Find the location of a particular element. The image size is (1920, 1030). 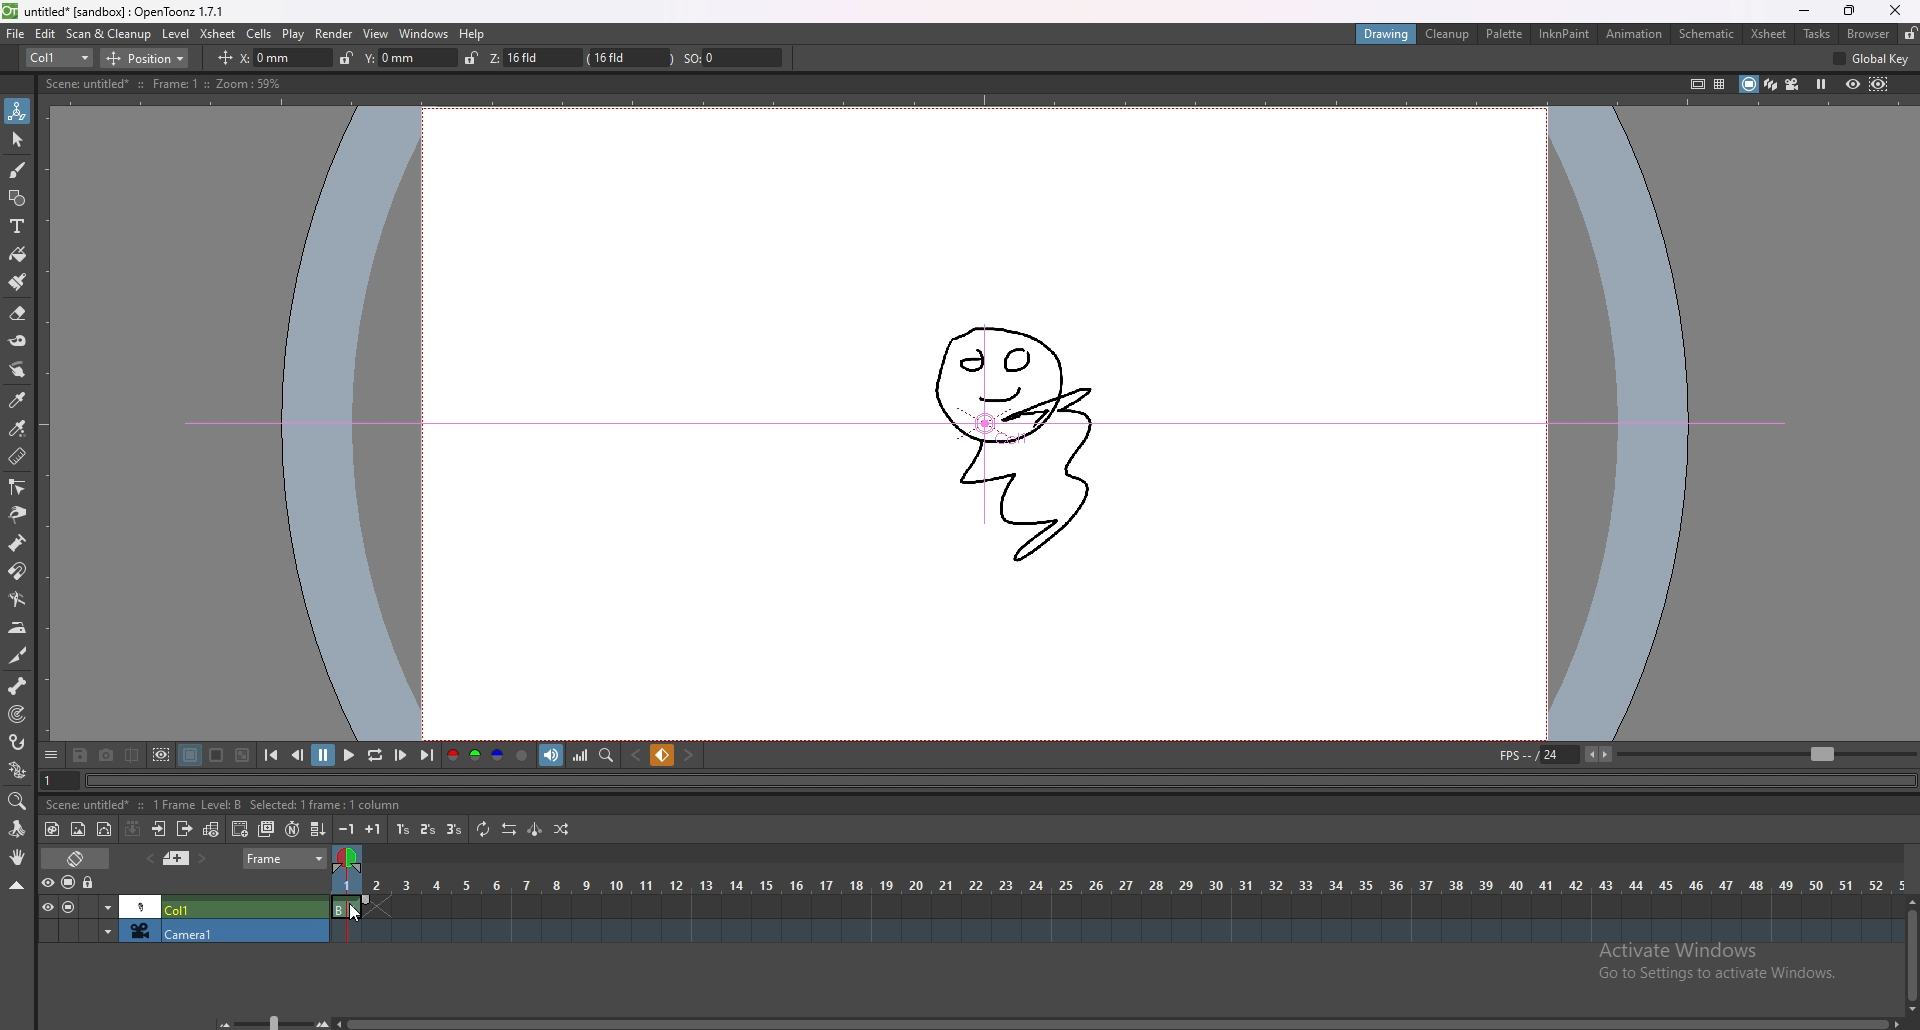

cutter is located at coordinates (18, 656).